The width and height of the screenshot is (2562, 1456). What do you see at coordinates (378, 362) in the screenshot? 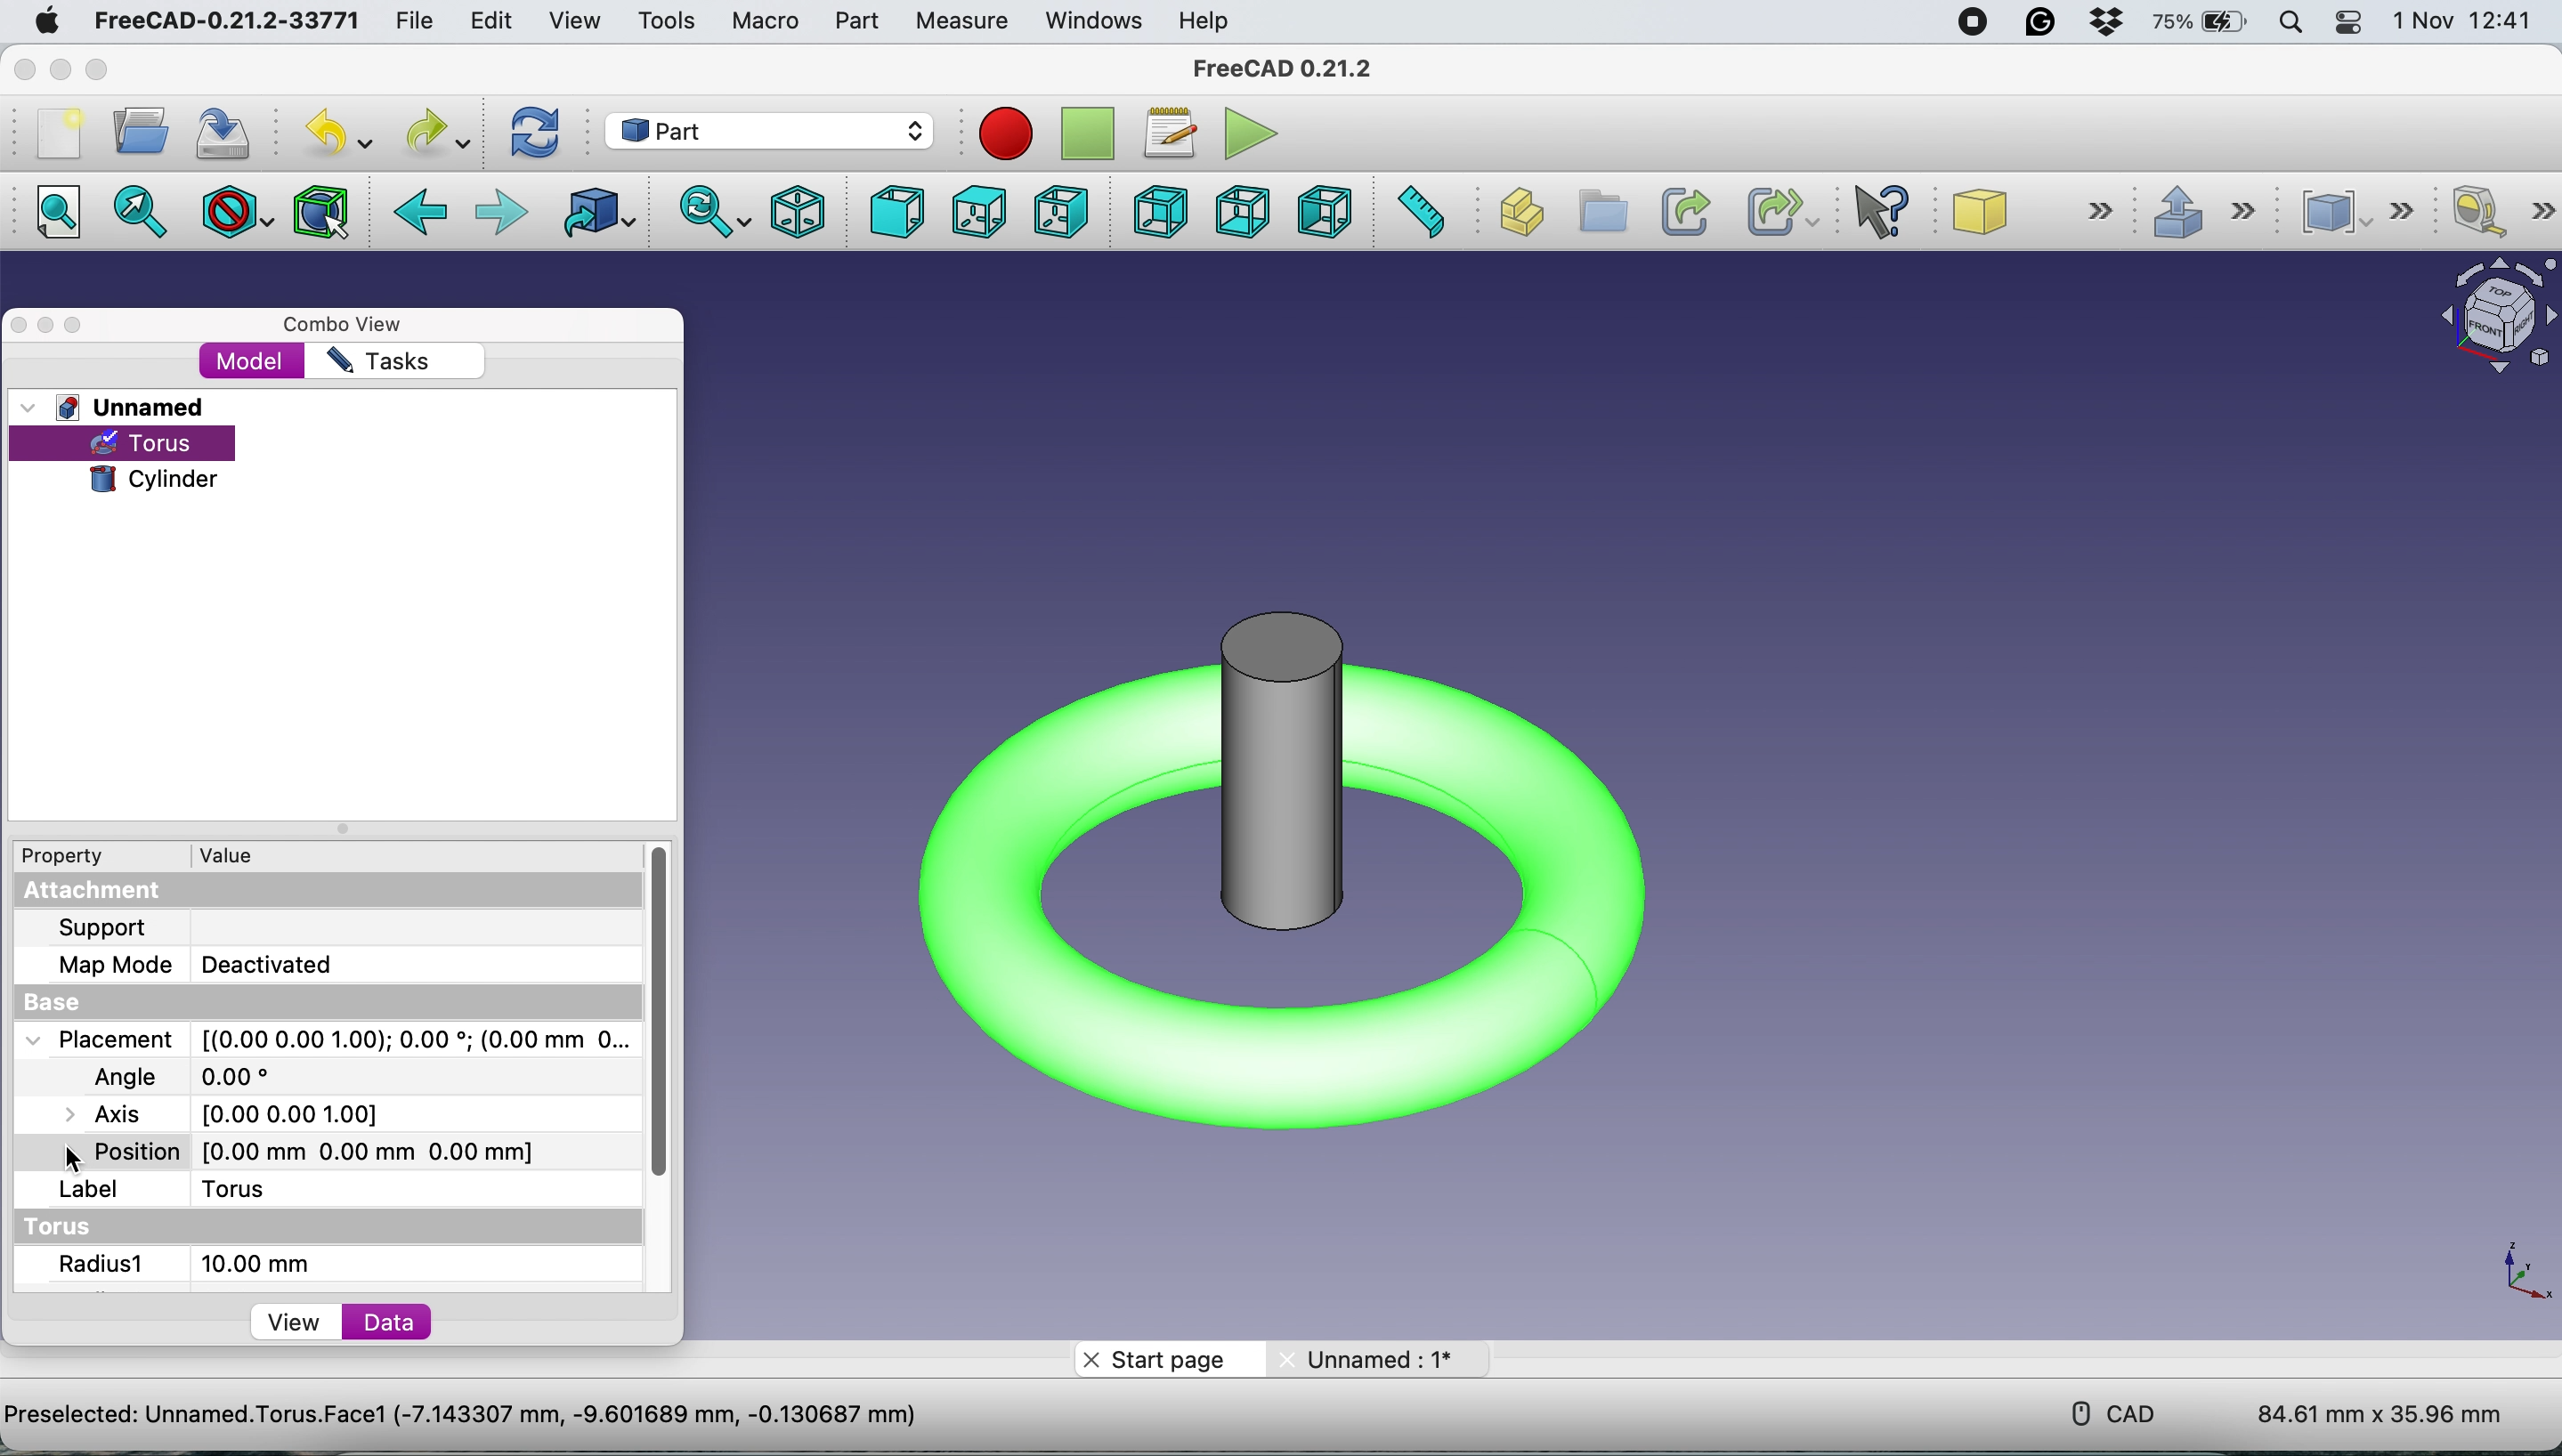
I see `tasks` at bounding box center [378, 362].